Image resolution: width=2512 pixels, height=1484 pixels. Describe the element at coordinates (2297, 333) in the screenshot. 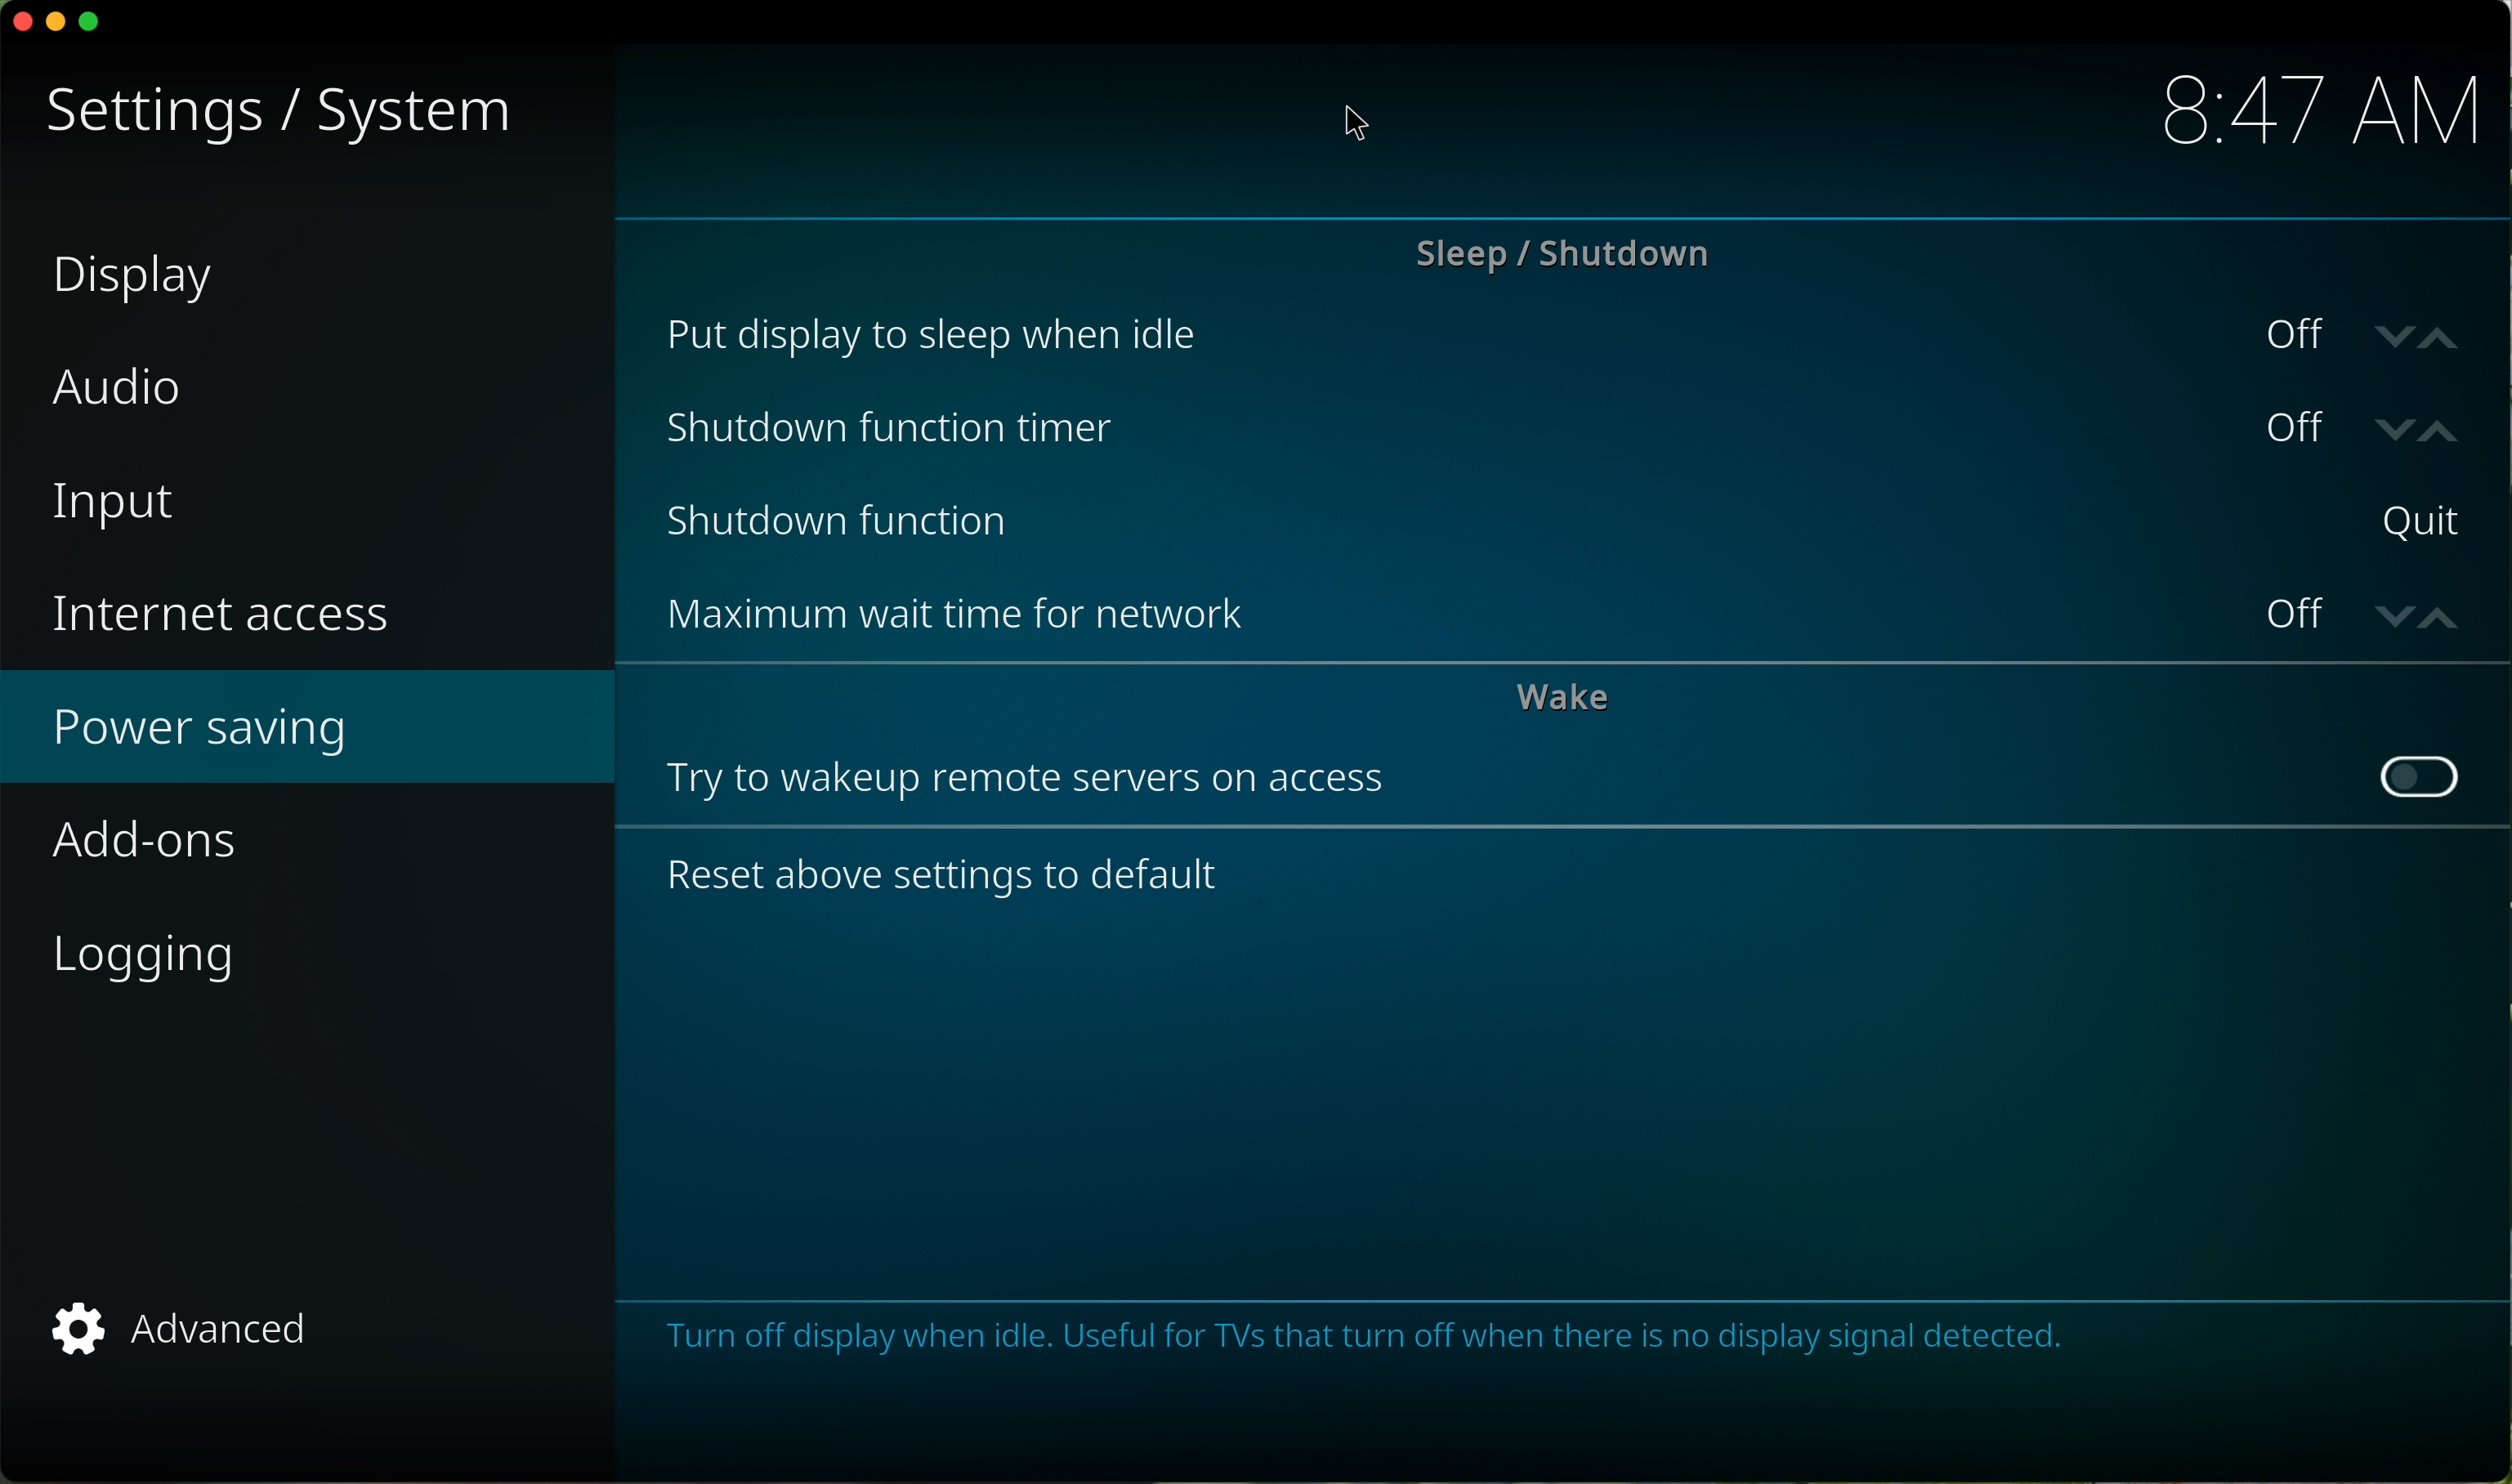

I see `off` at that location.